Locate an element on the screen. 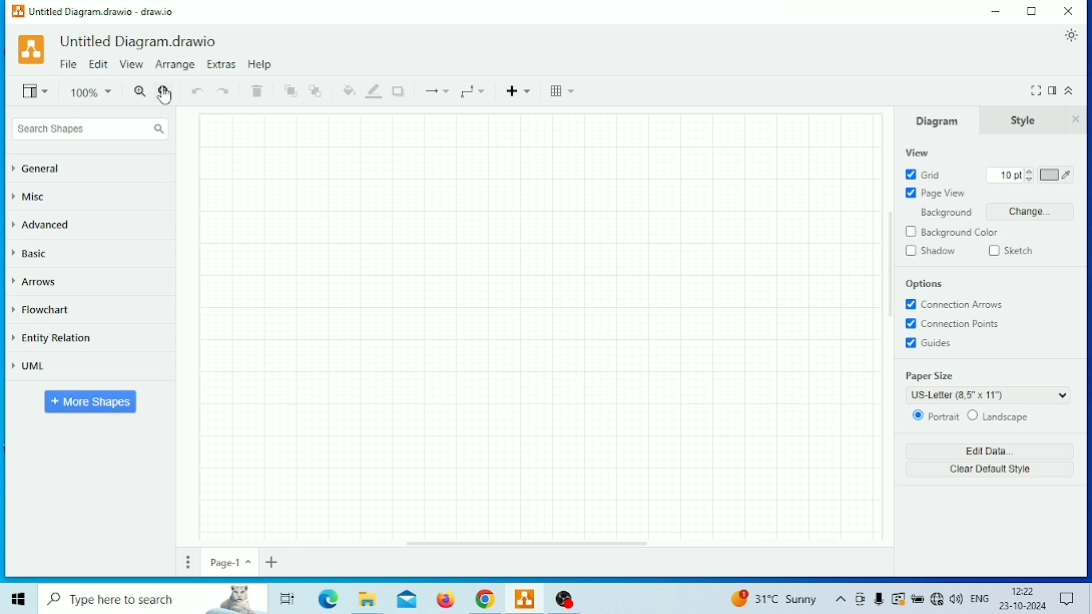 The height and width of the screenshot is (614, 1092). Google Chrome is located at coordinates (485, 600).